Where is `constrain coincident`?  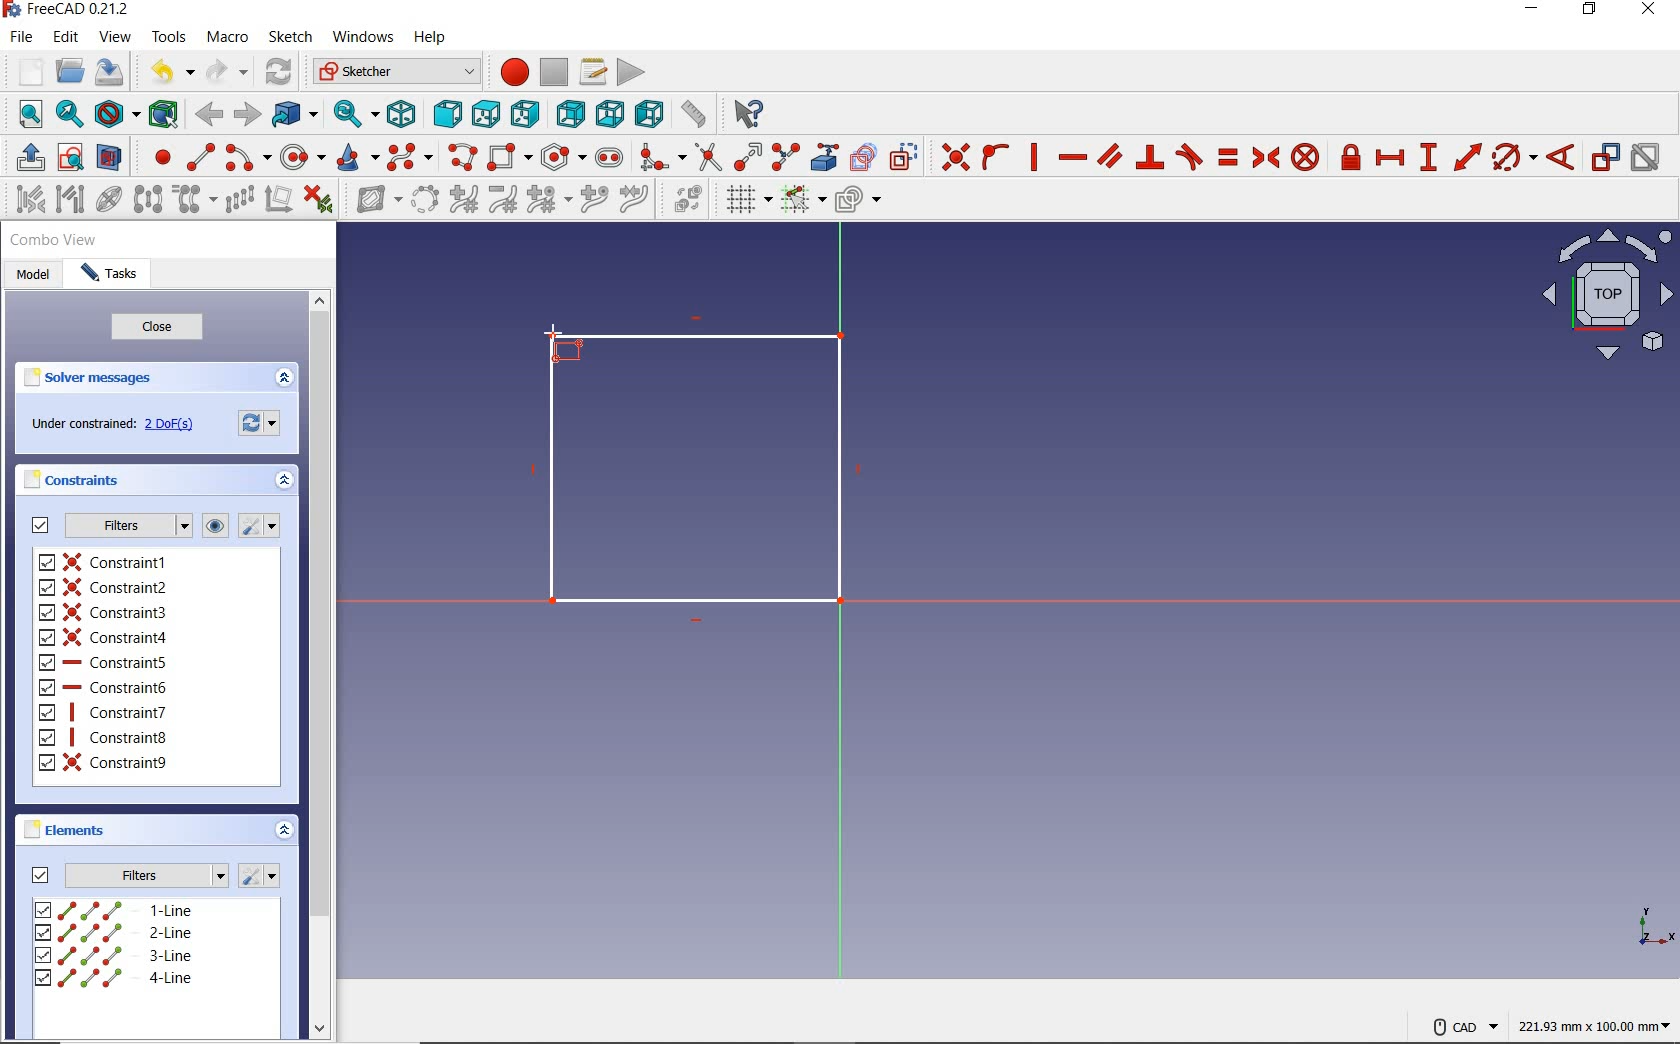 constrain coincident is located at coordinates (953, 158).